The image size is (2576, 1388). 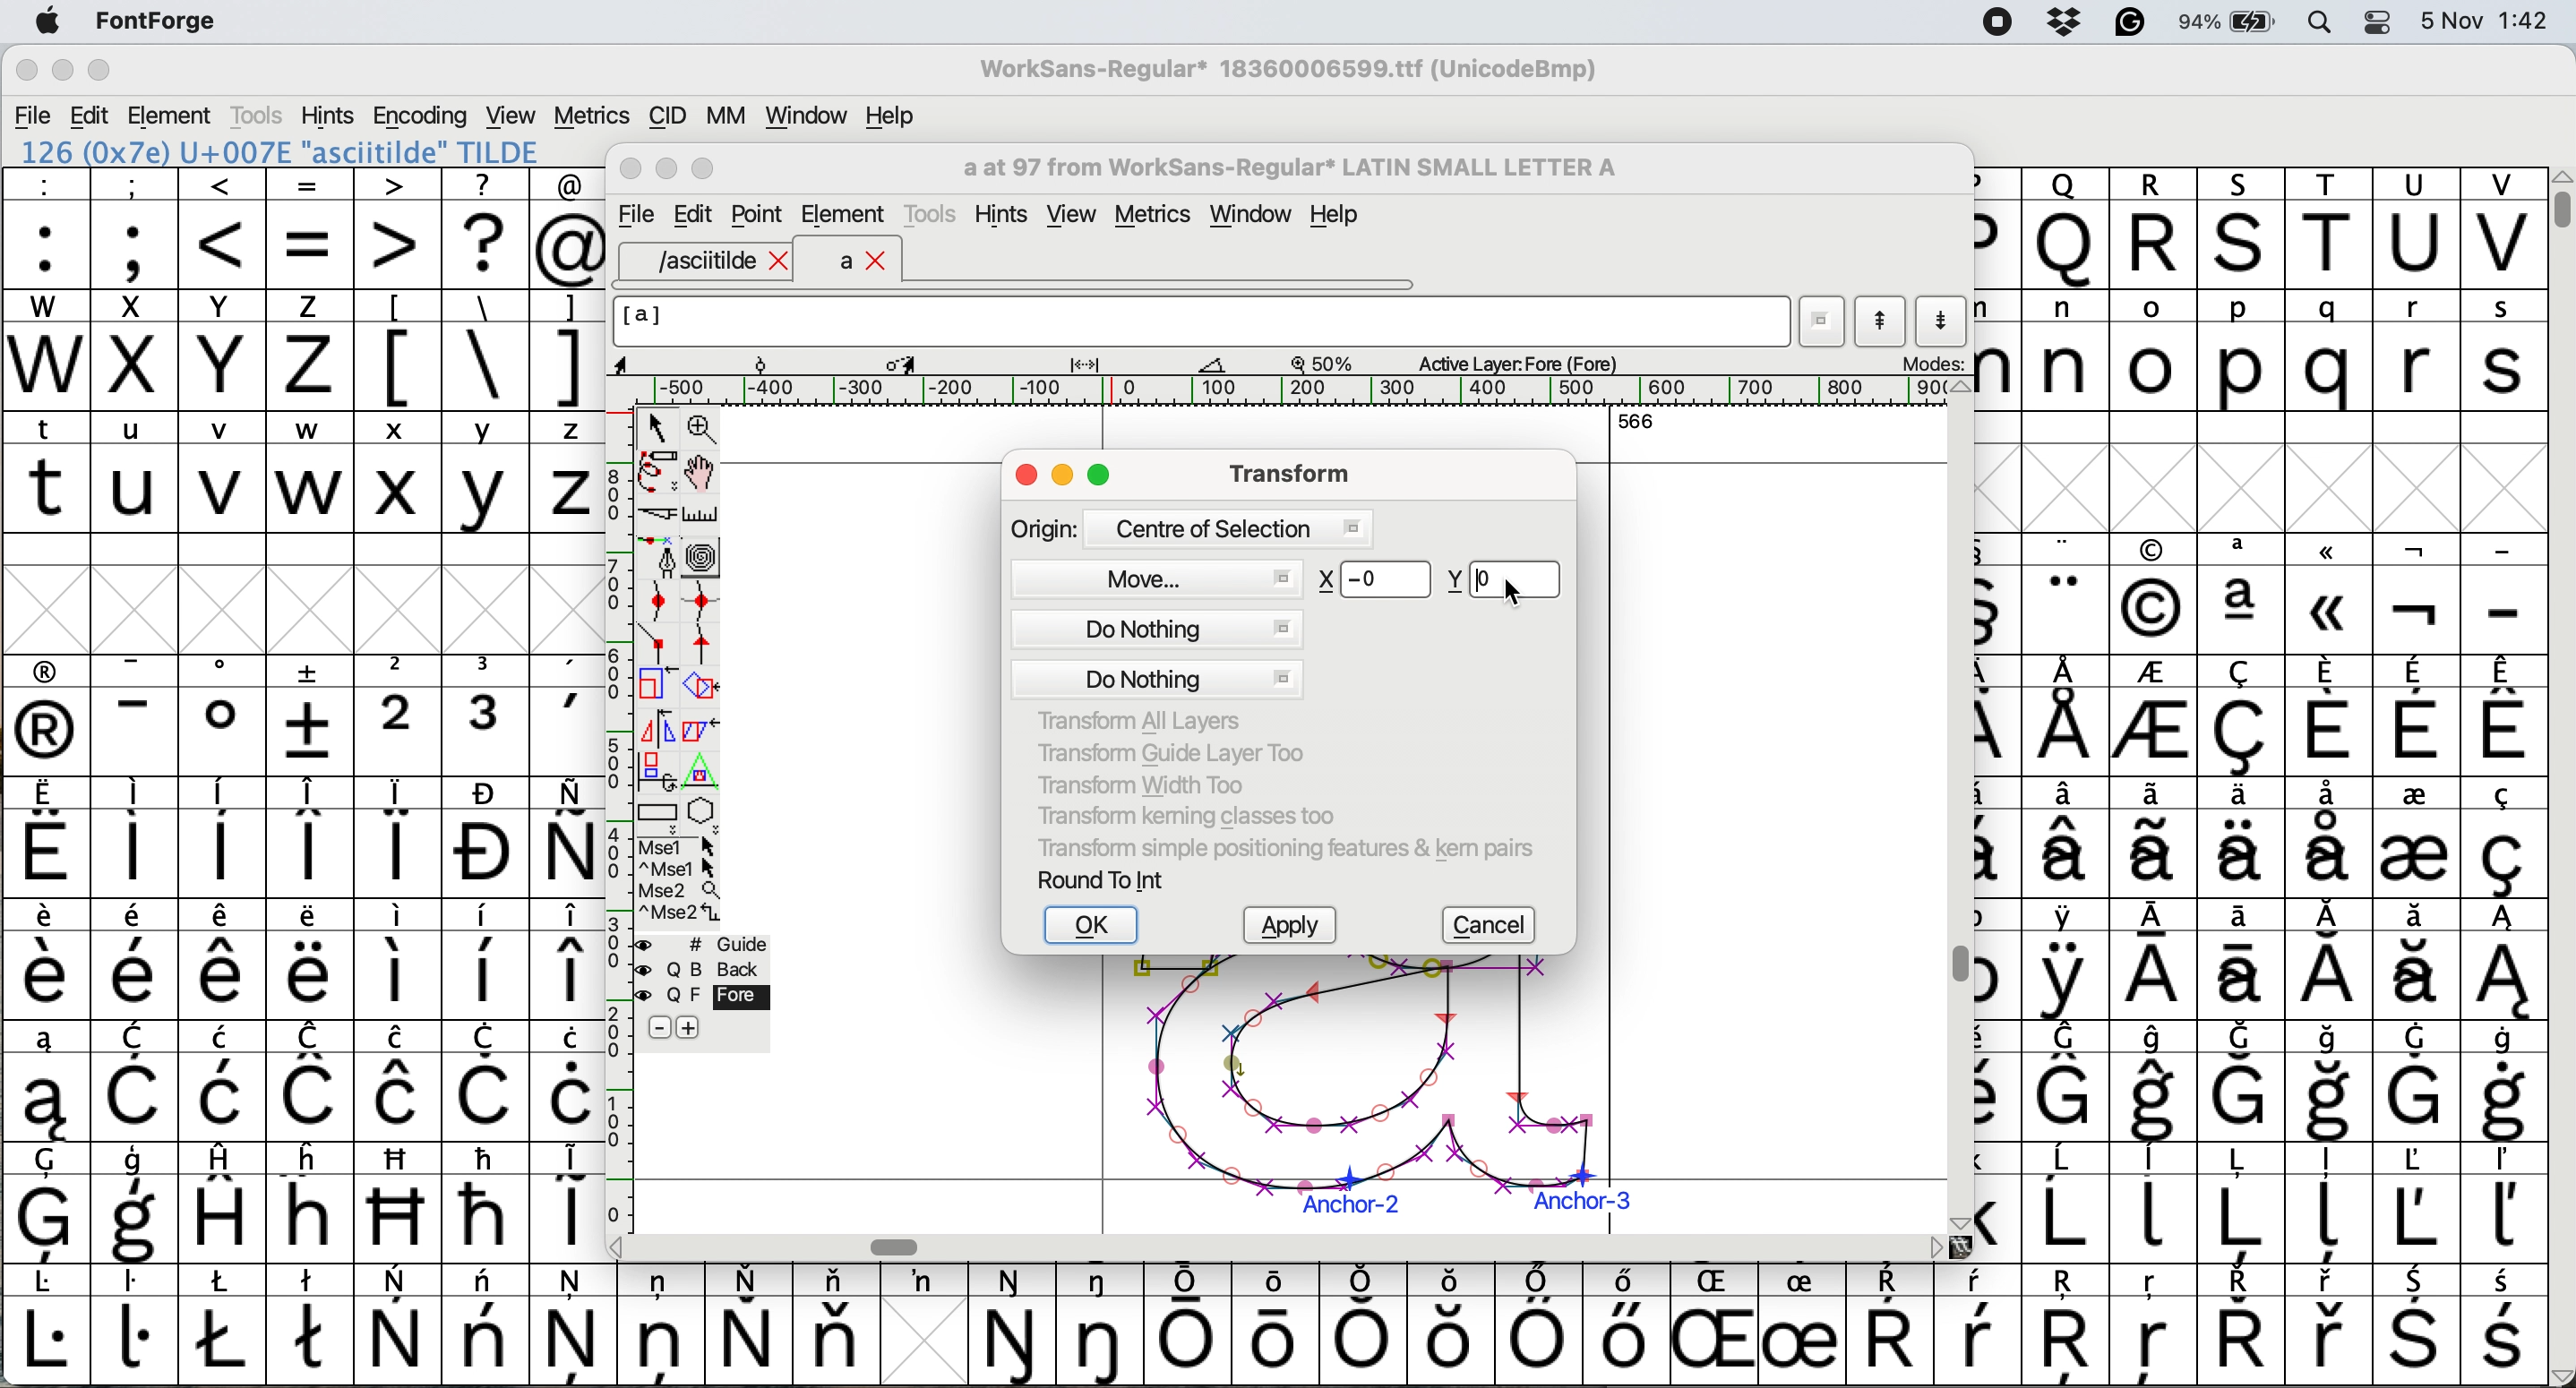 What do you see at coordinates (1287, 168) in the screenshot?
I see `glyph name` at bounding box center [1287, 168].